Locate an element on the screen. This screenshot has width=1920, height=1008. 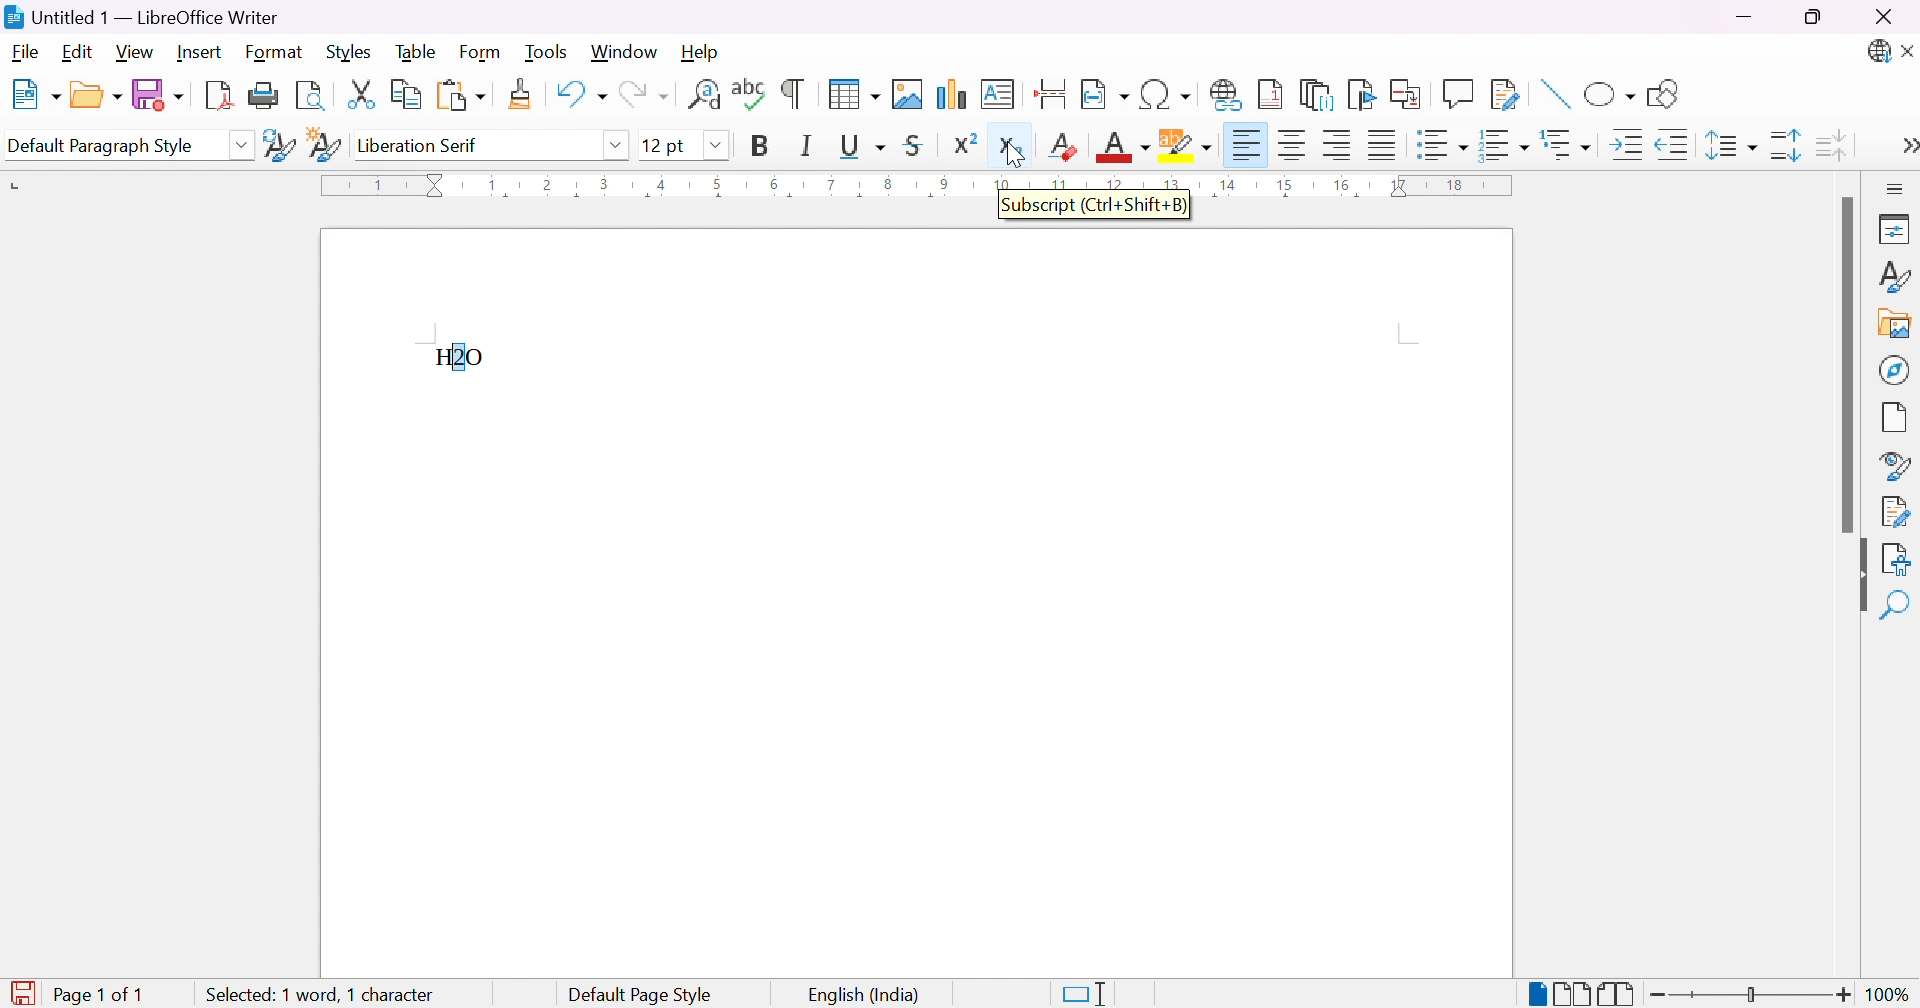
Save is located at coordinates (155, 93).